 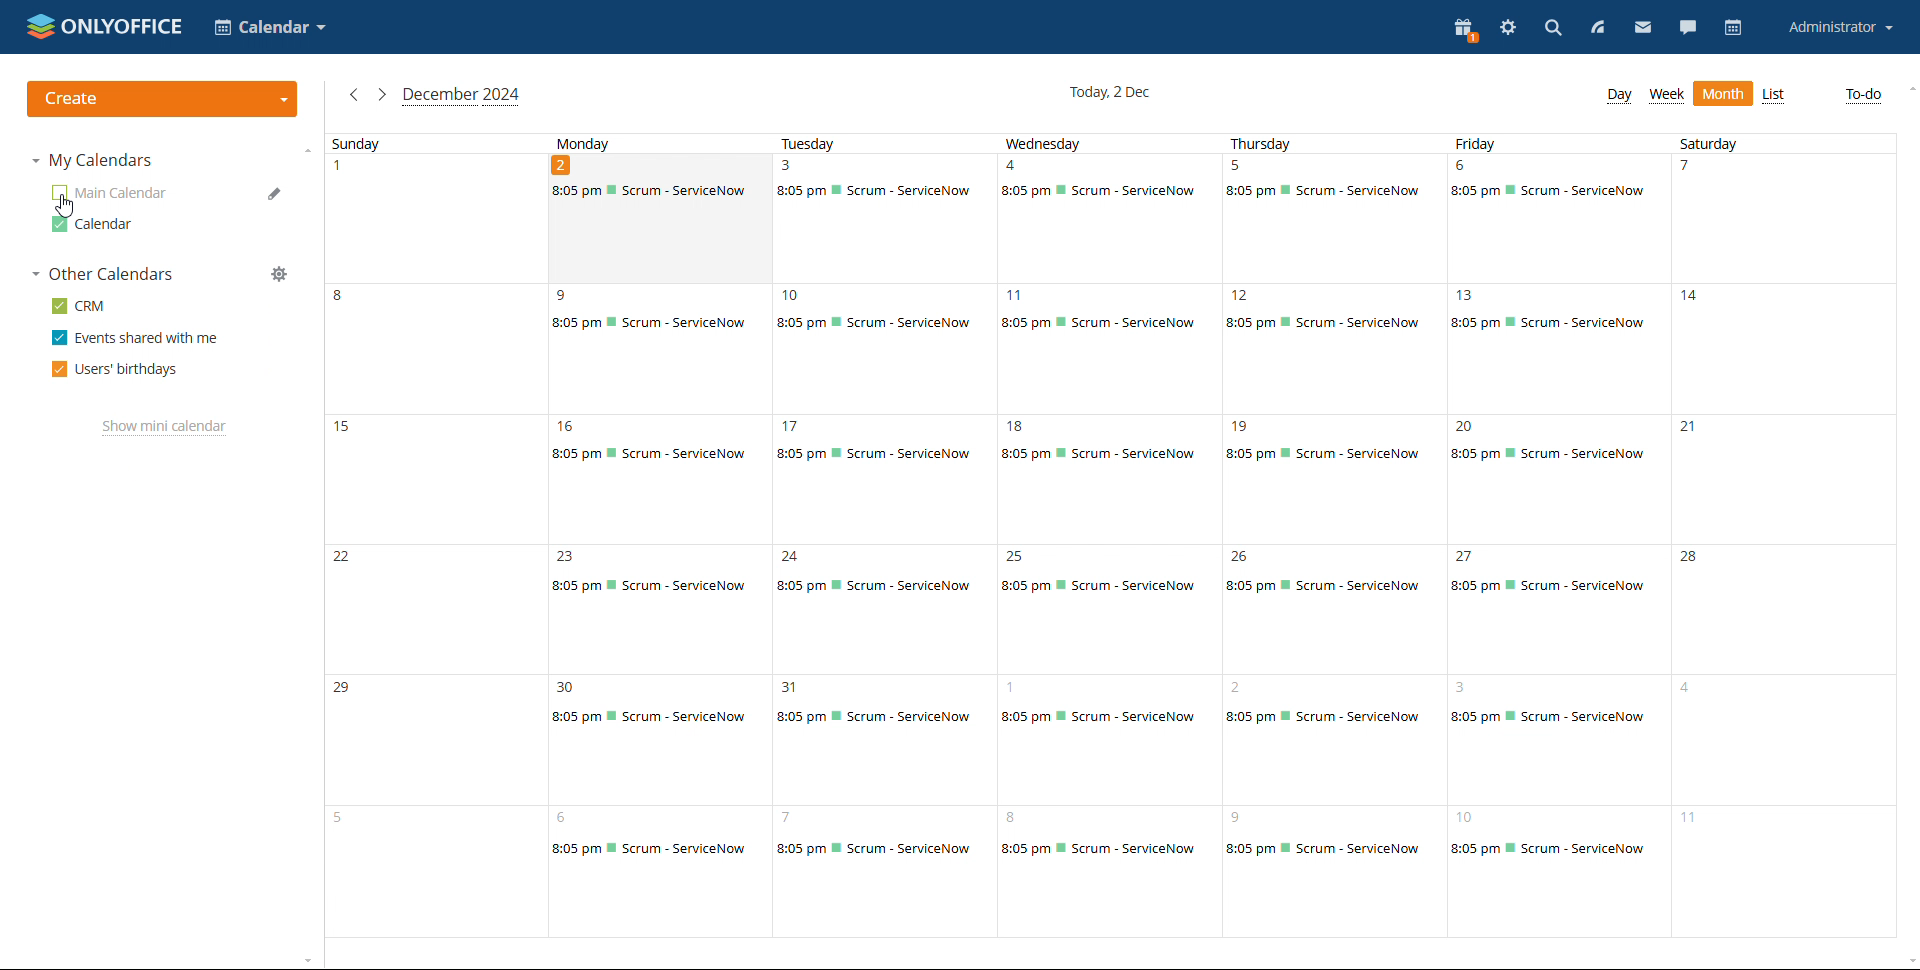 What do you see at coordinates (1619, 96) in the screenshot?
I see `dat view` at bounding box center [1619, 96].